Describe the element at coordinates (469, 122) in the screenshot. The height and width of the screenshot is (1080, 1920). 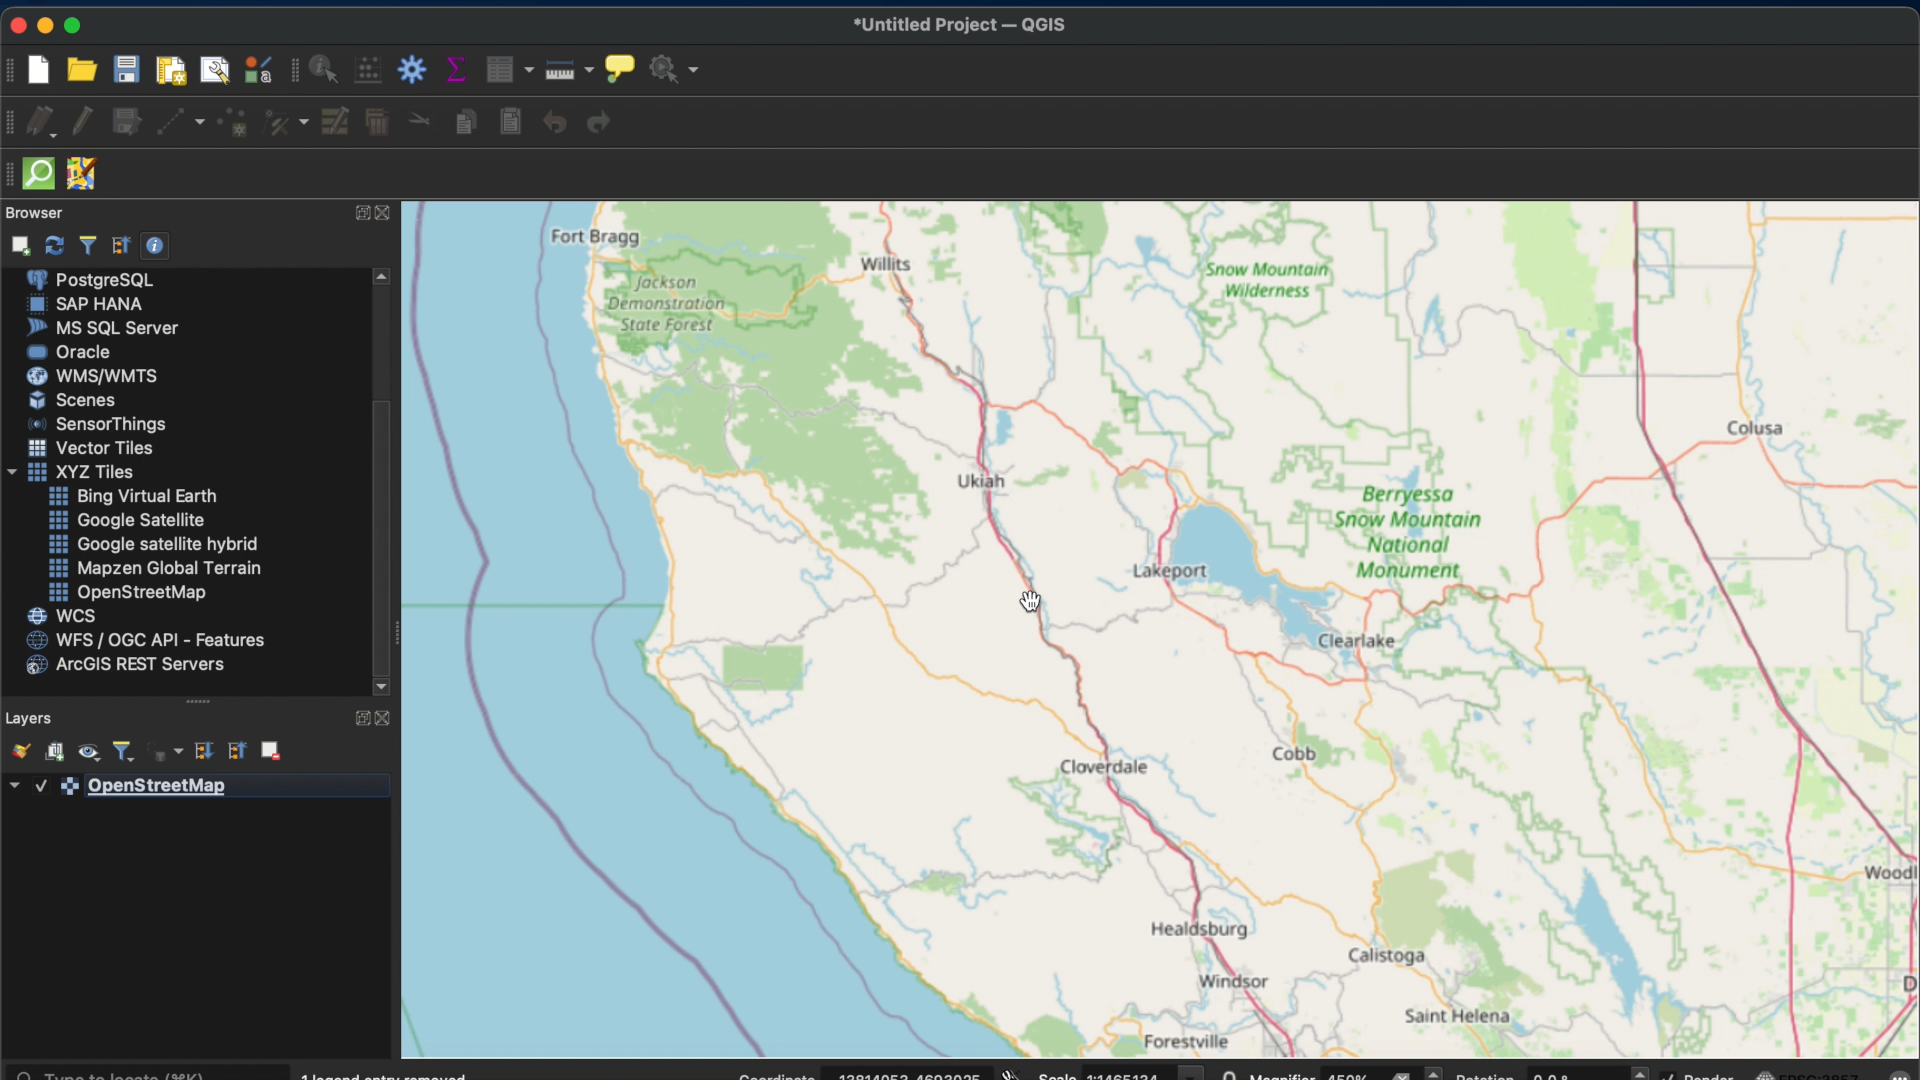
I see `copy features` at that location.